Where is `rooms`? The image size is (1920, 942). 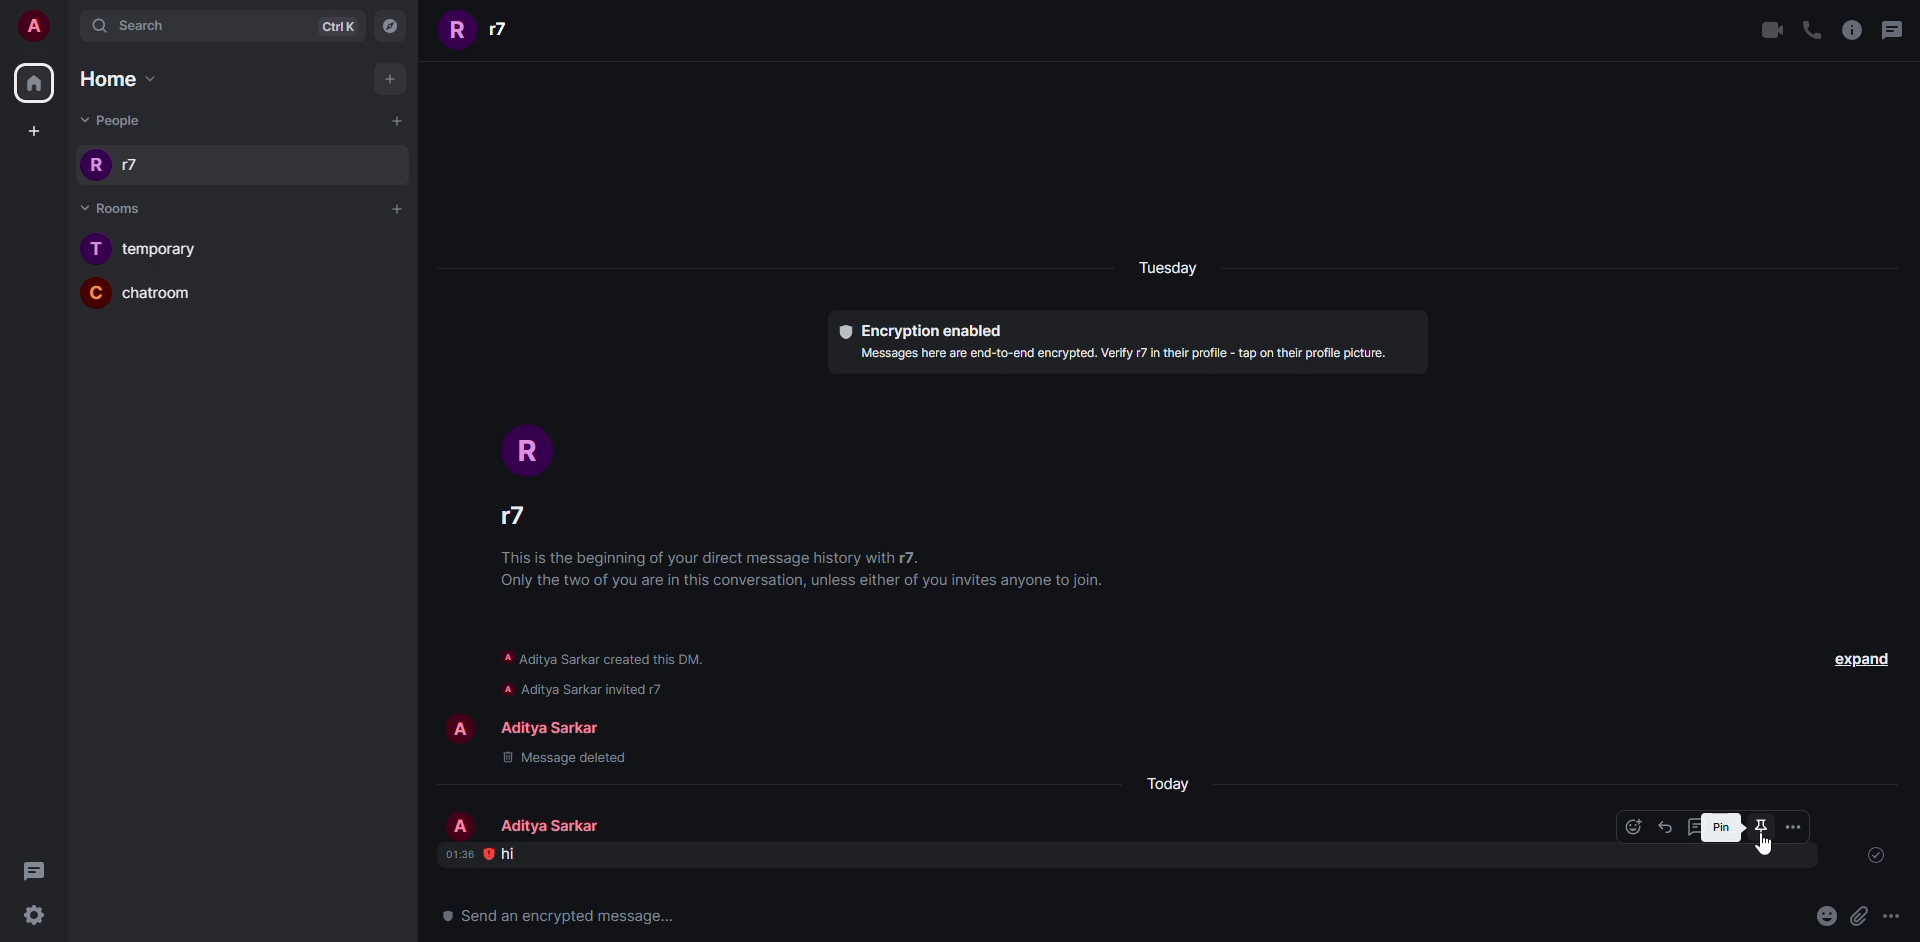
rooms is located at coordinates (121, 209).